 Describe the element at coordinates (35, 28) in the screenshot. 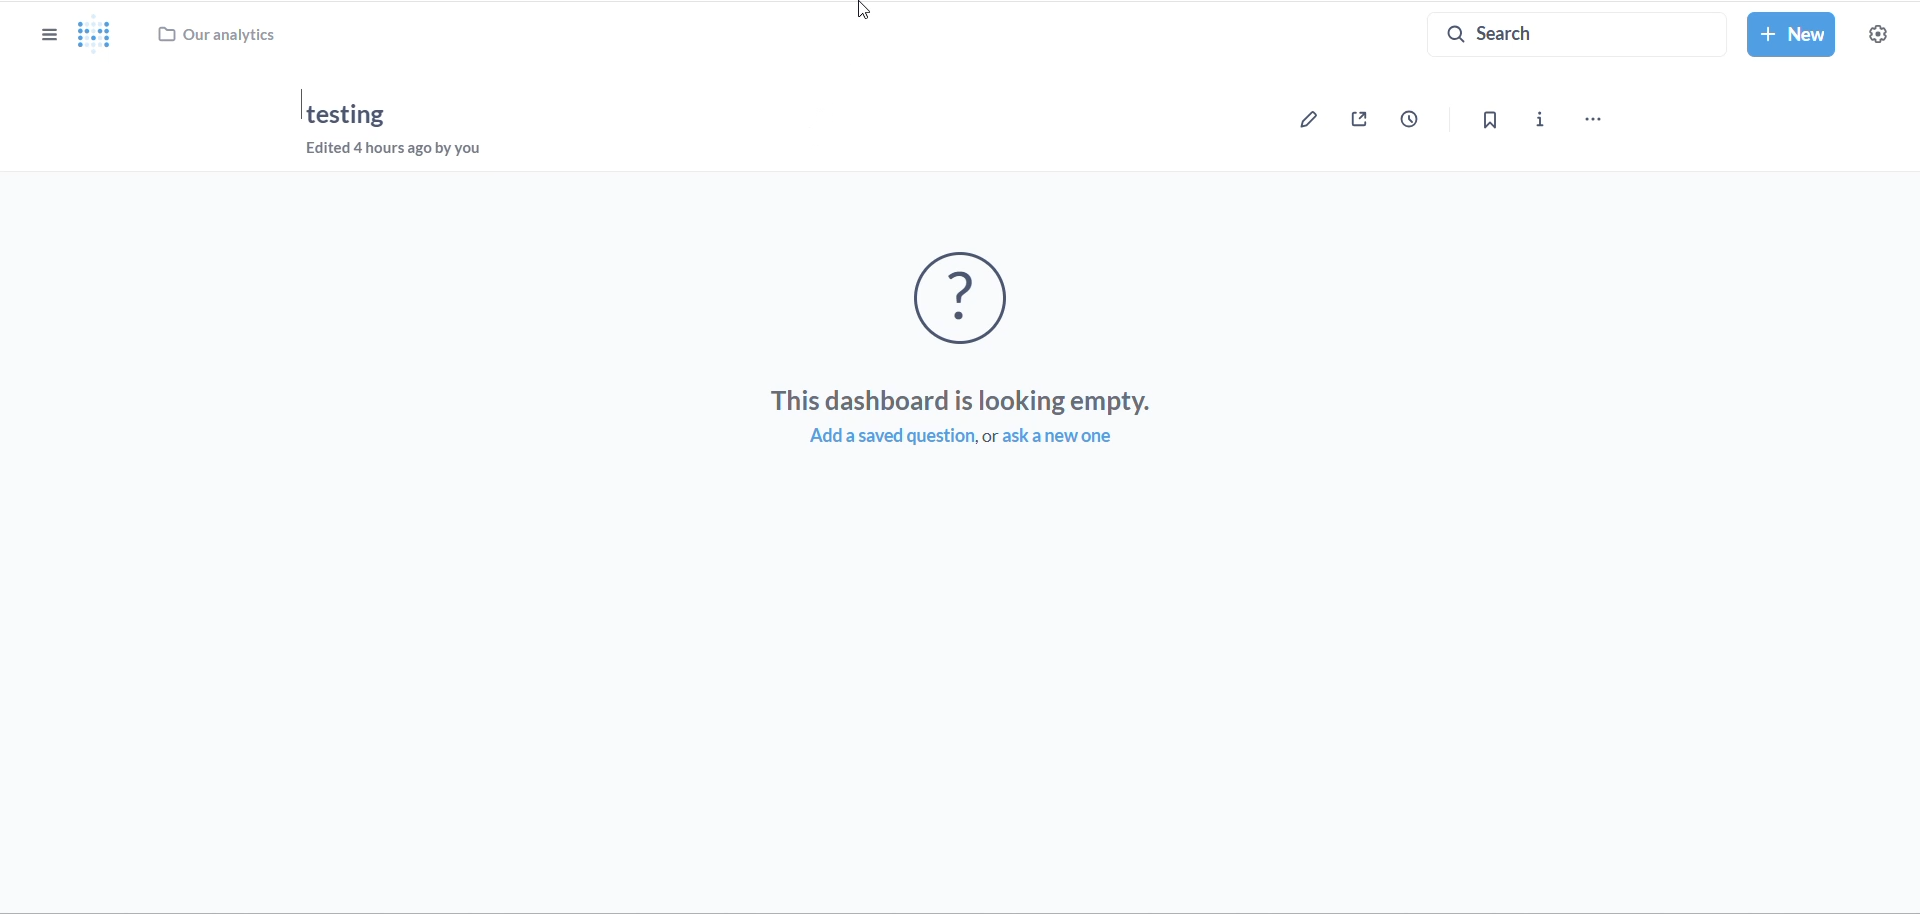

I see `show/hide sidebar` at that location.